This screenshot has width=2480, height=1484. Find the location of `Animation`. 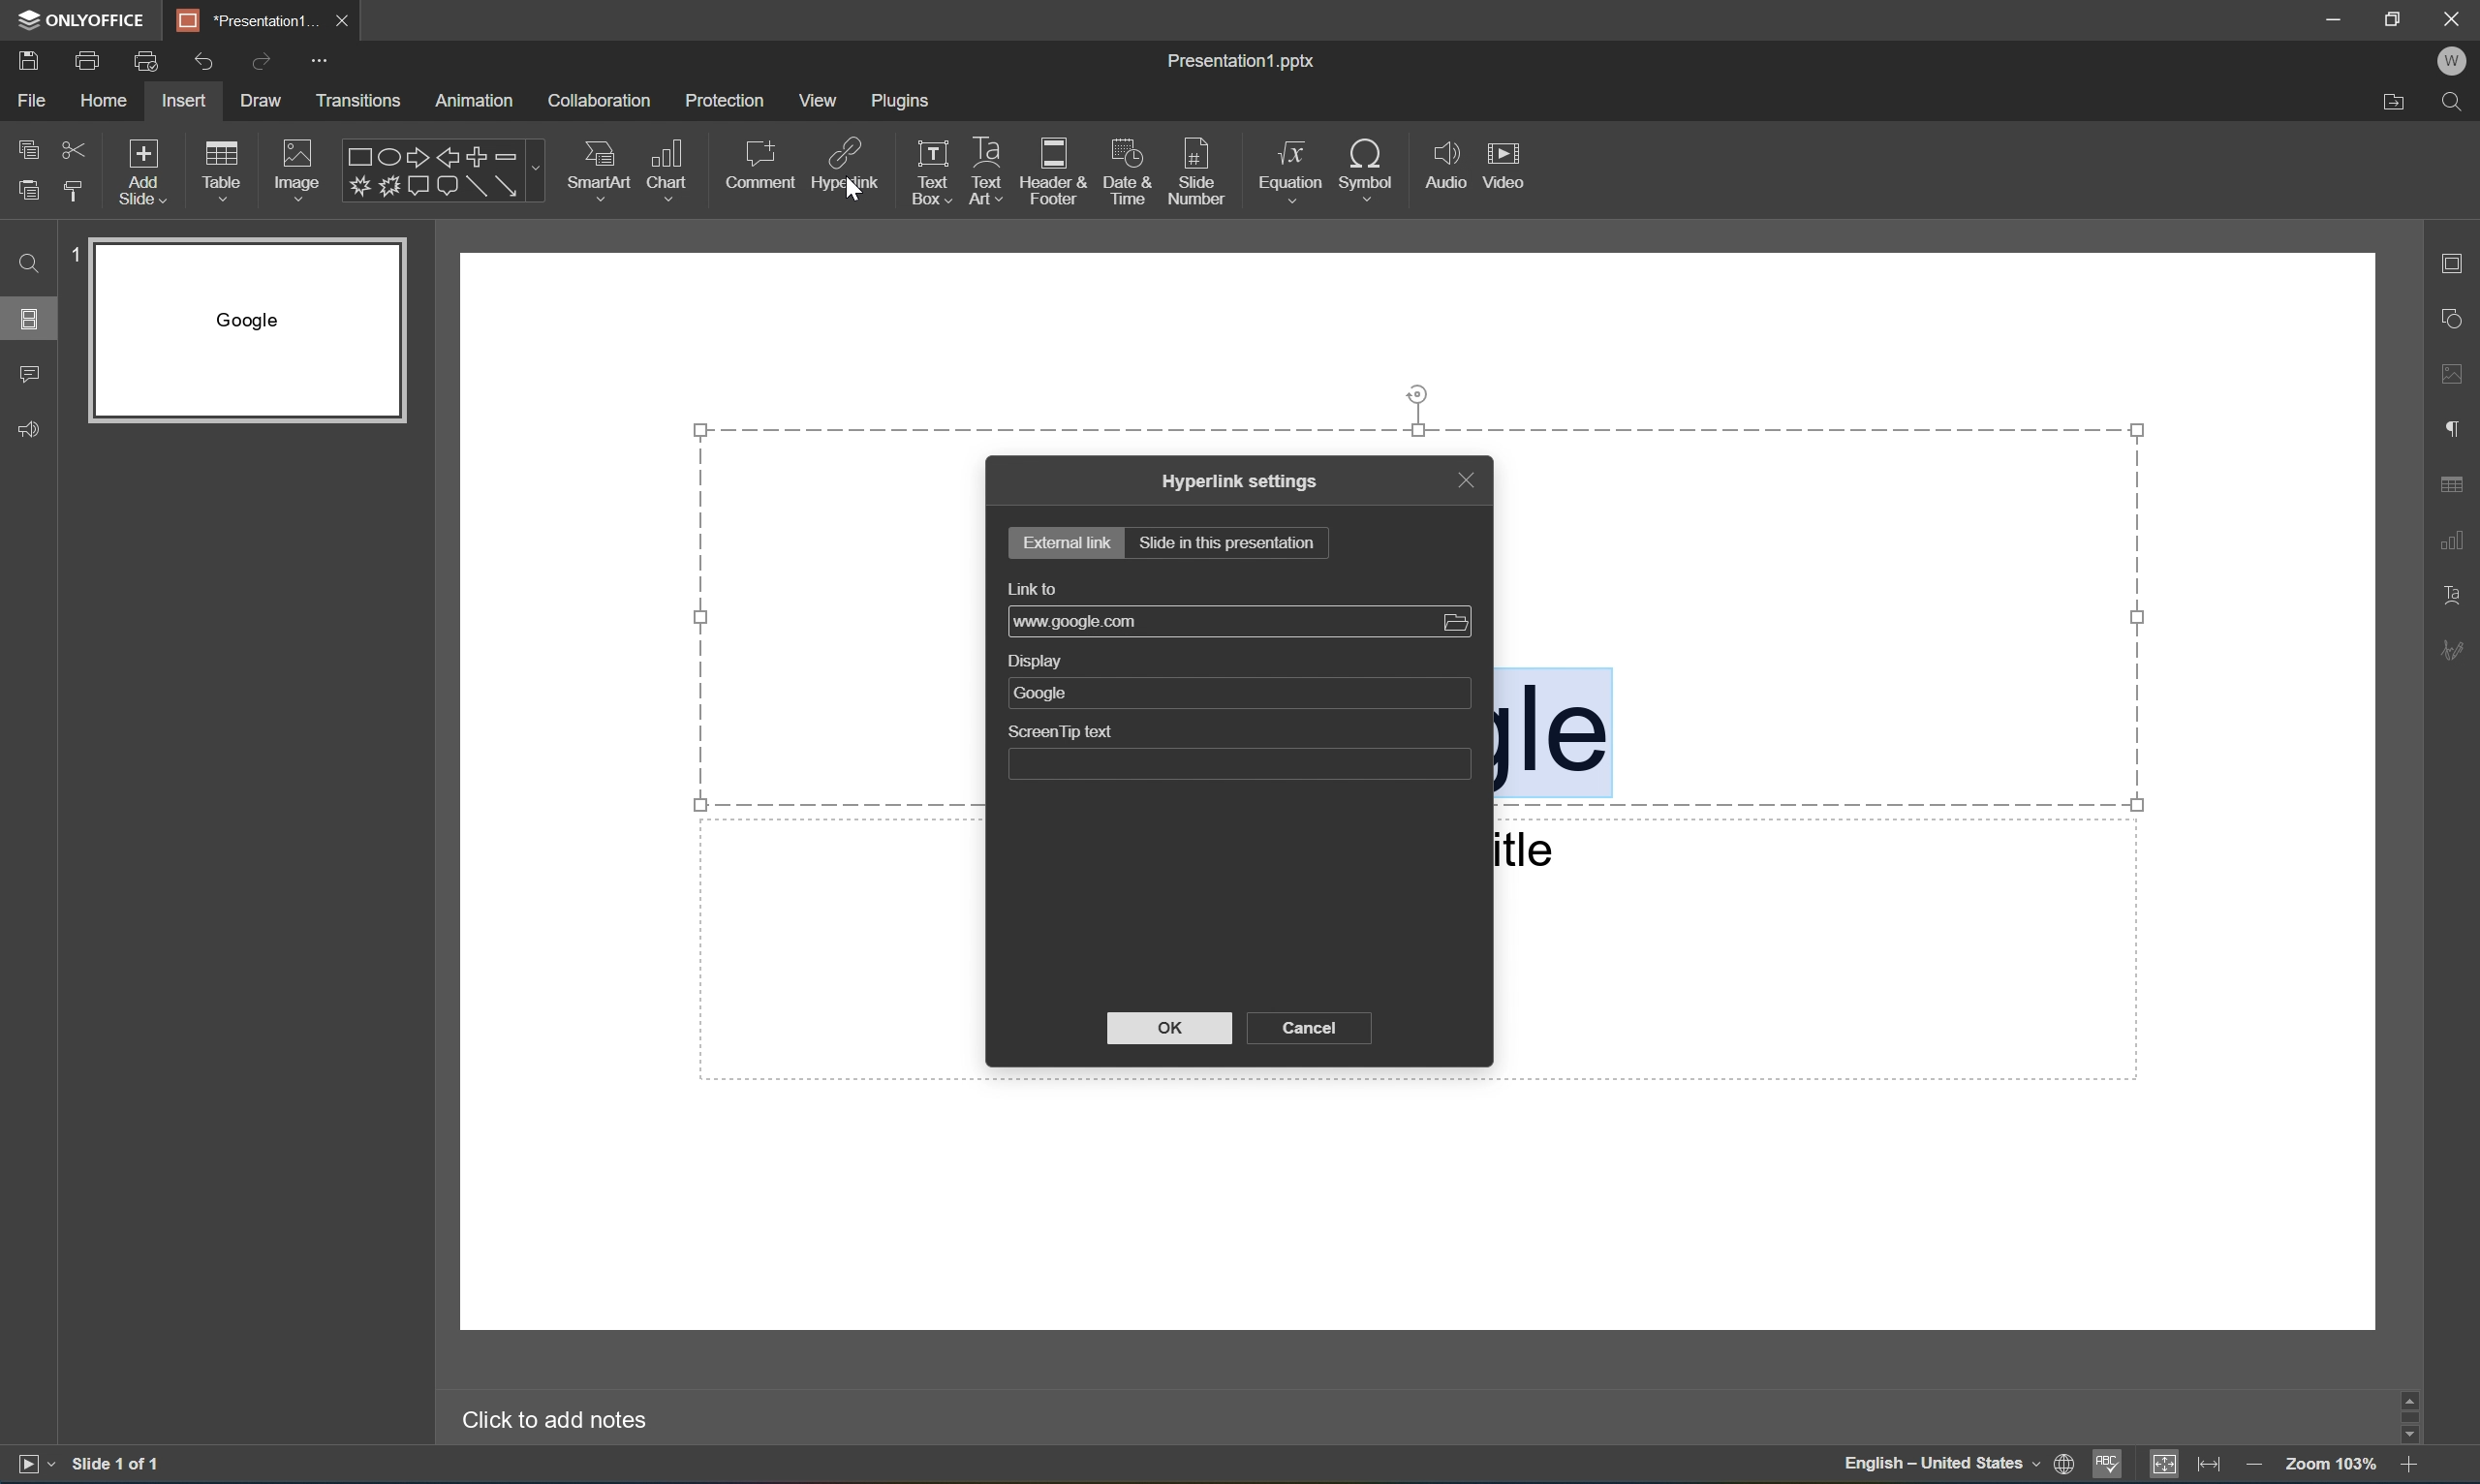

Animation is located at coordinates (481, 101).